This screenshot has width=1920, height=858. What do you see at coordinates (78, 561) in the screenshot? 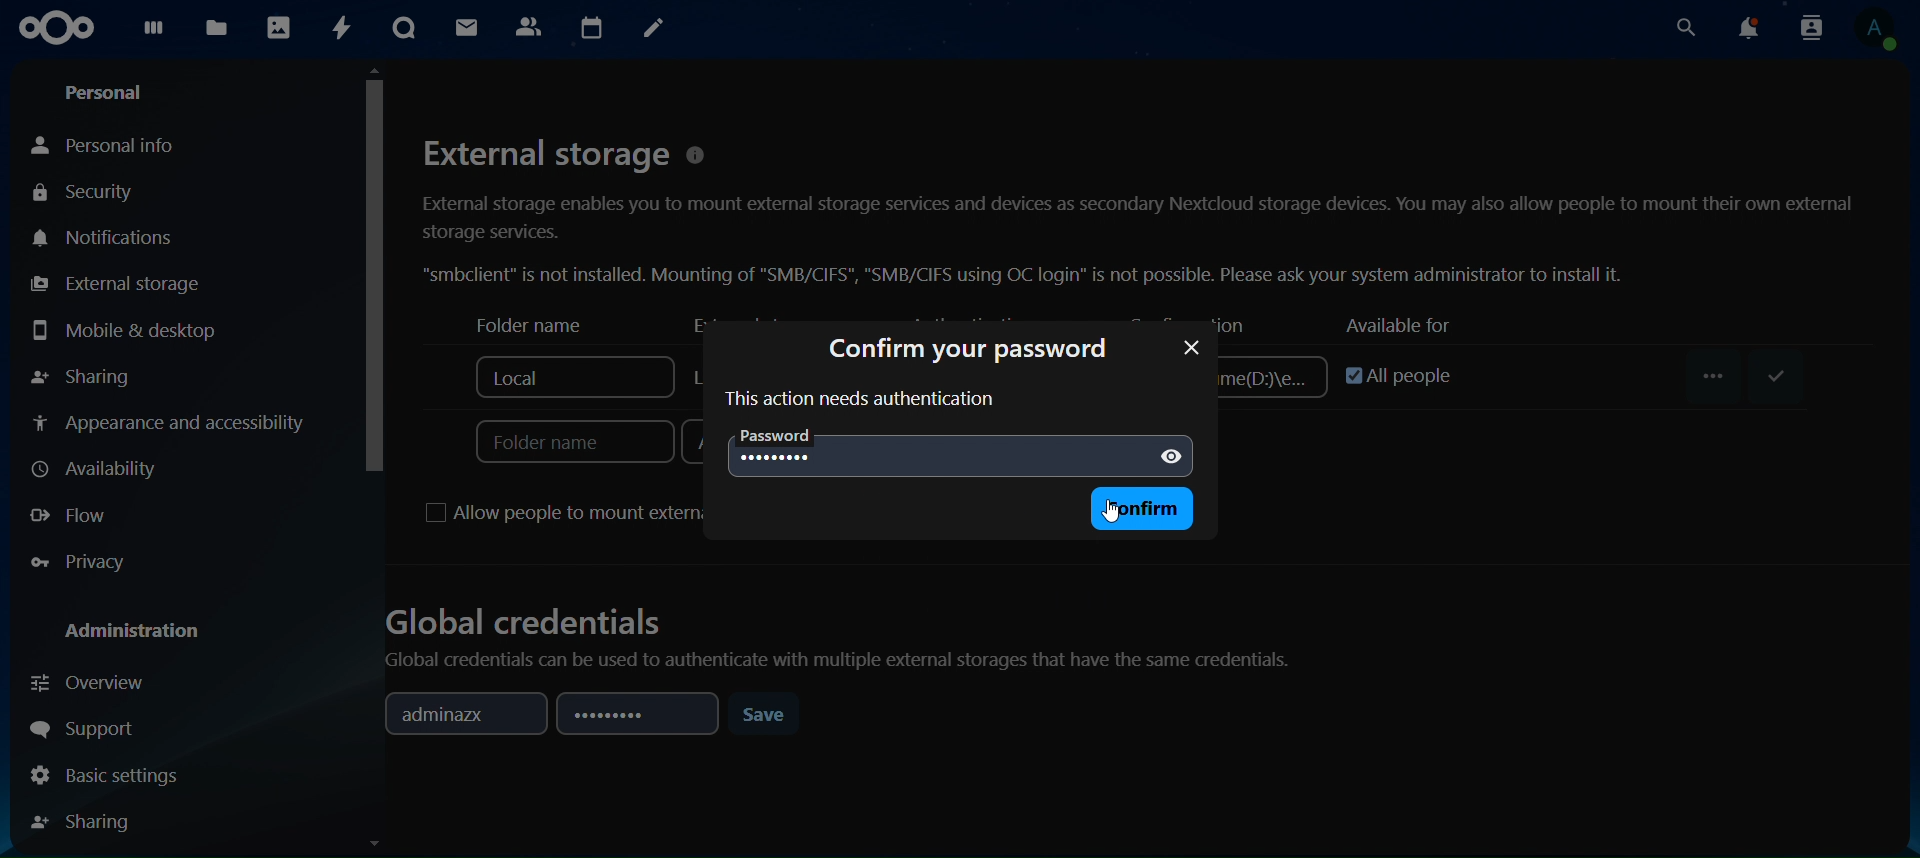
I see `privacy` at bounding box center [78, 561].